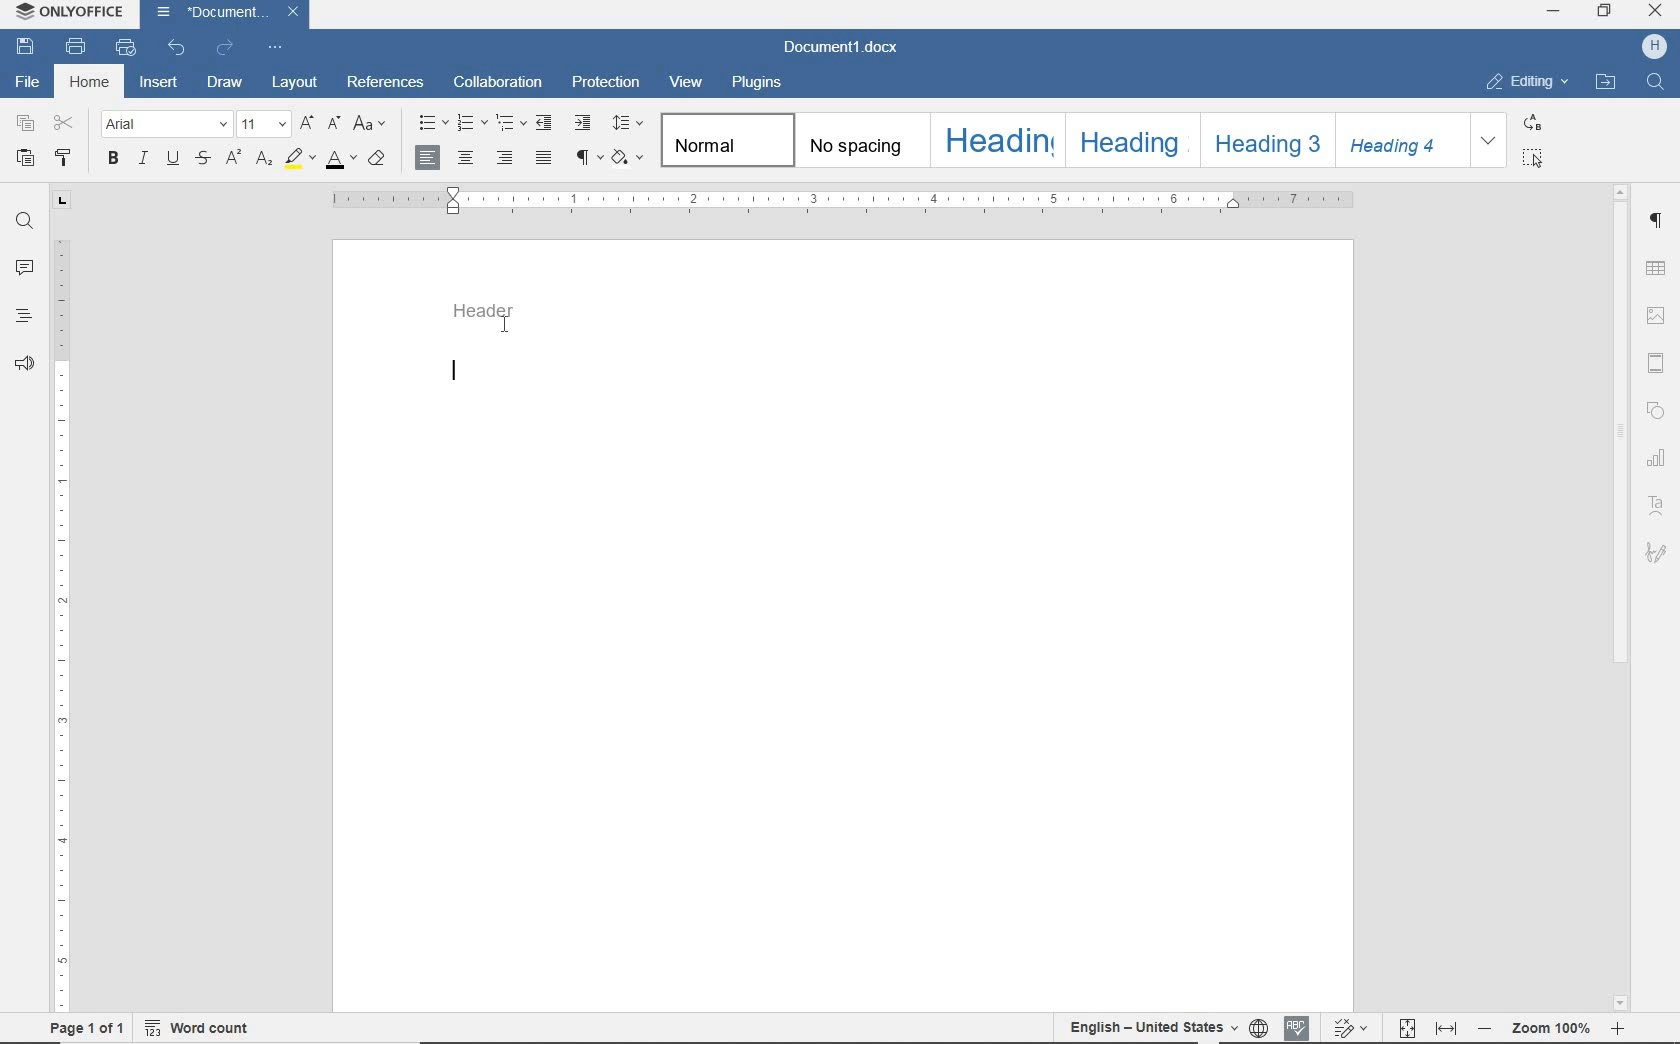  I want to click on feedback & support, so click(22, 365).